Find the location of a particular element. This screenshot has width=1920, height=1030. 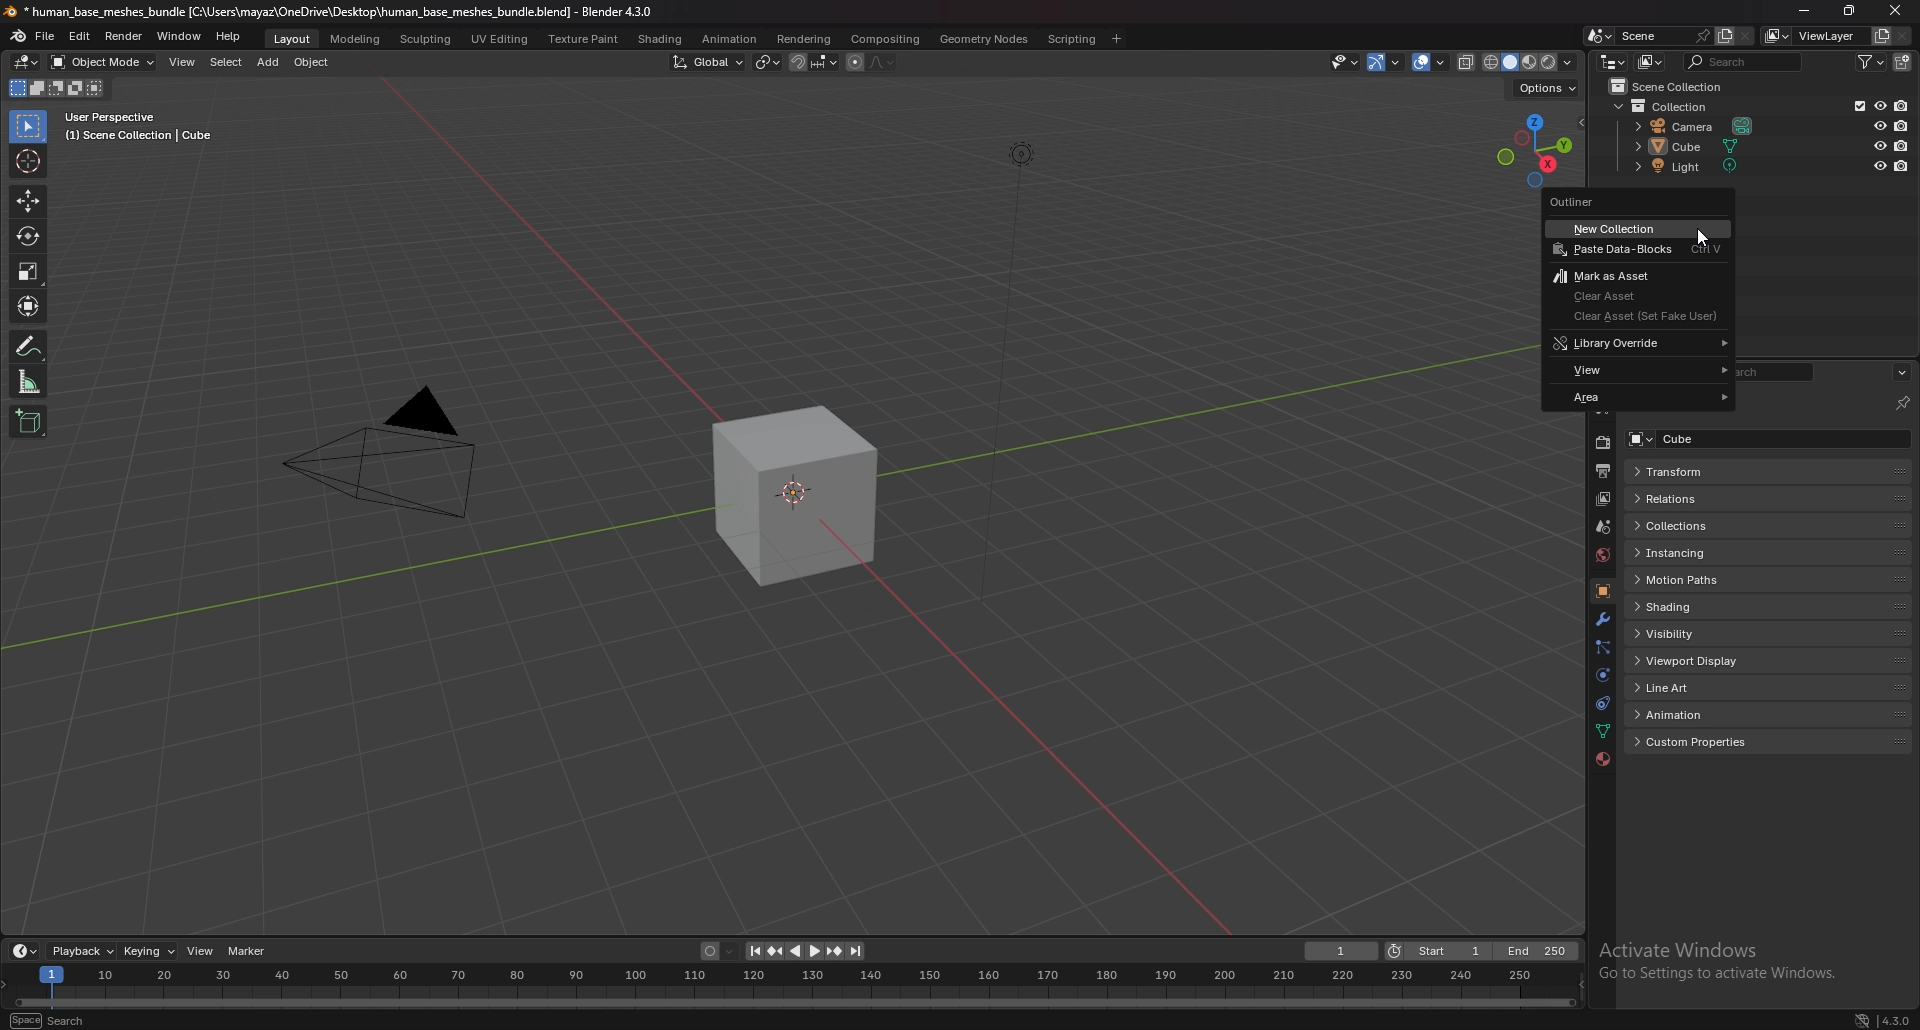

network is located at coordinates (1861, 1017).